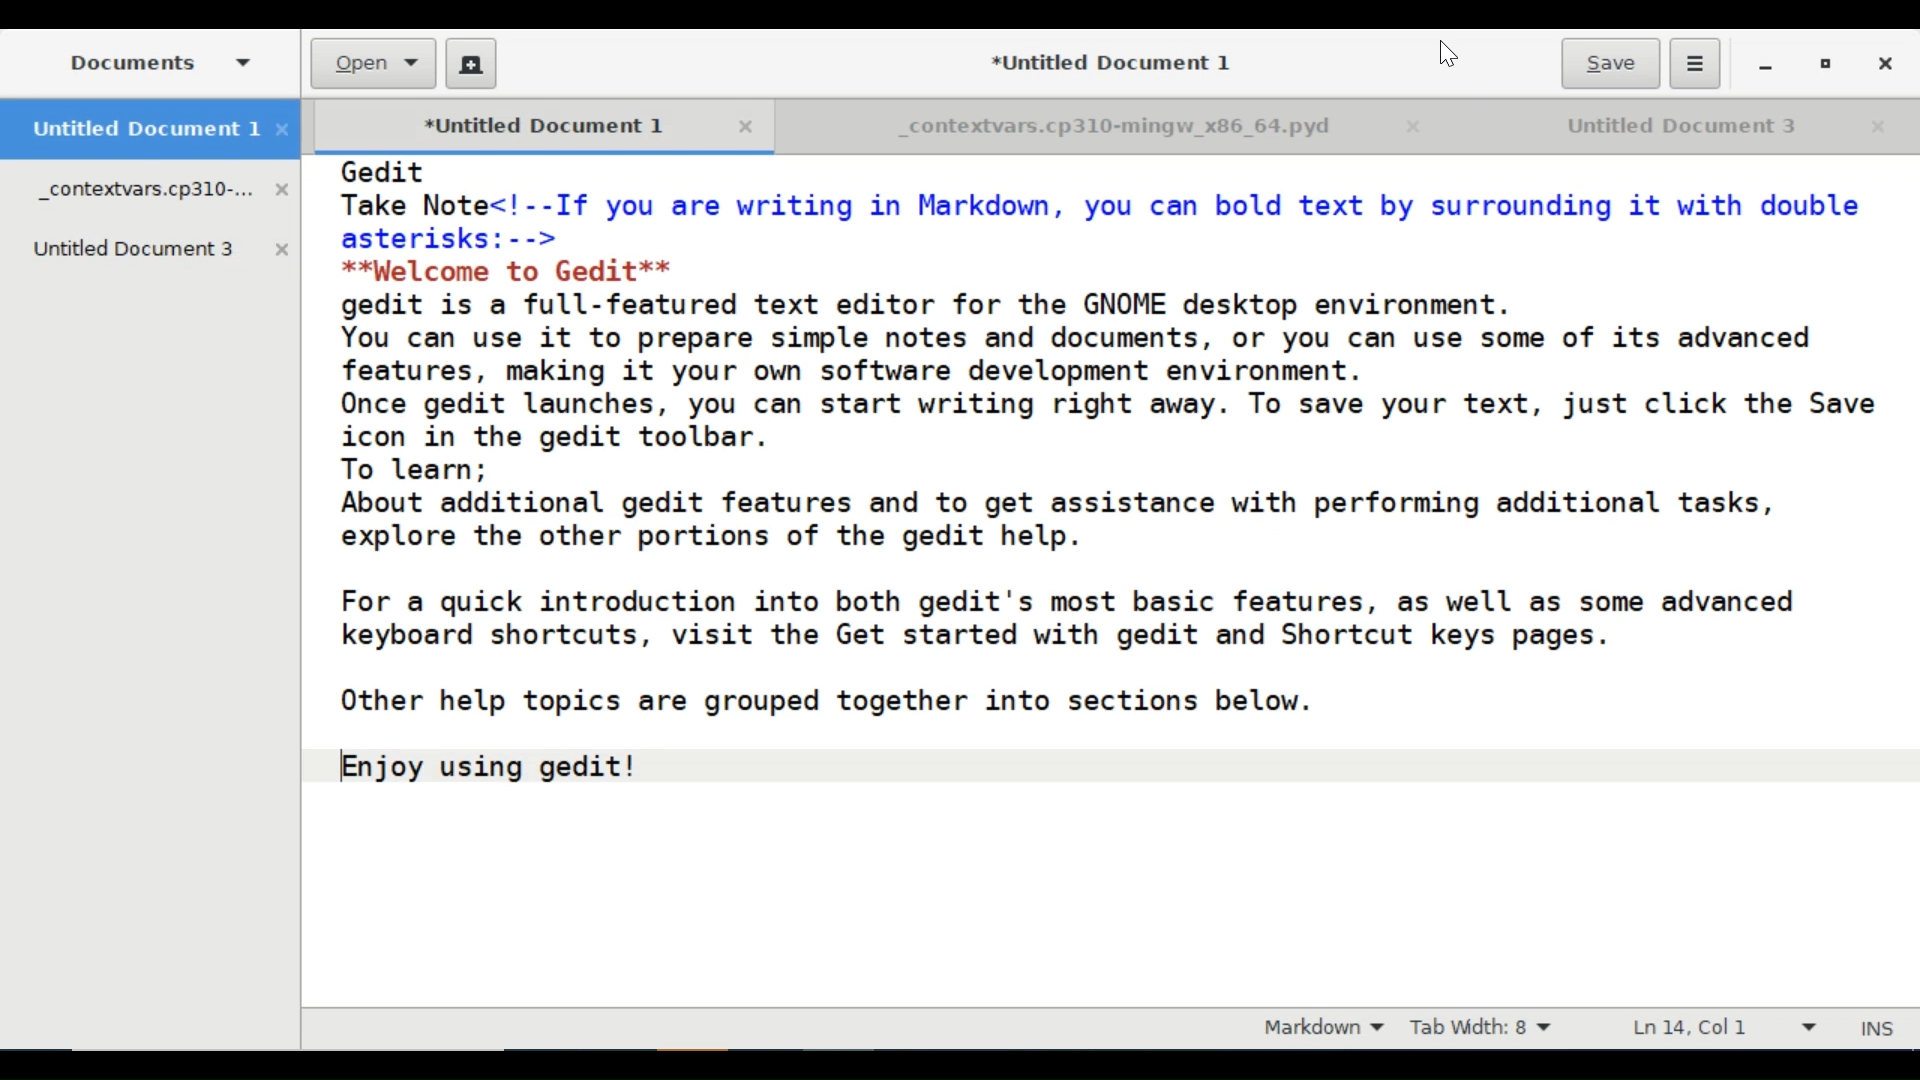 The image size is (1920, 1080). What do you see at coordinates (1874, 1028) in the screenshot?
I see `Insert` at bounding box center [1874, 1028].